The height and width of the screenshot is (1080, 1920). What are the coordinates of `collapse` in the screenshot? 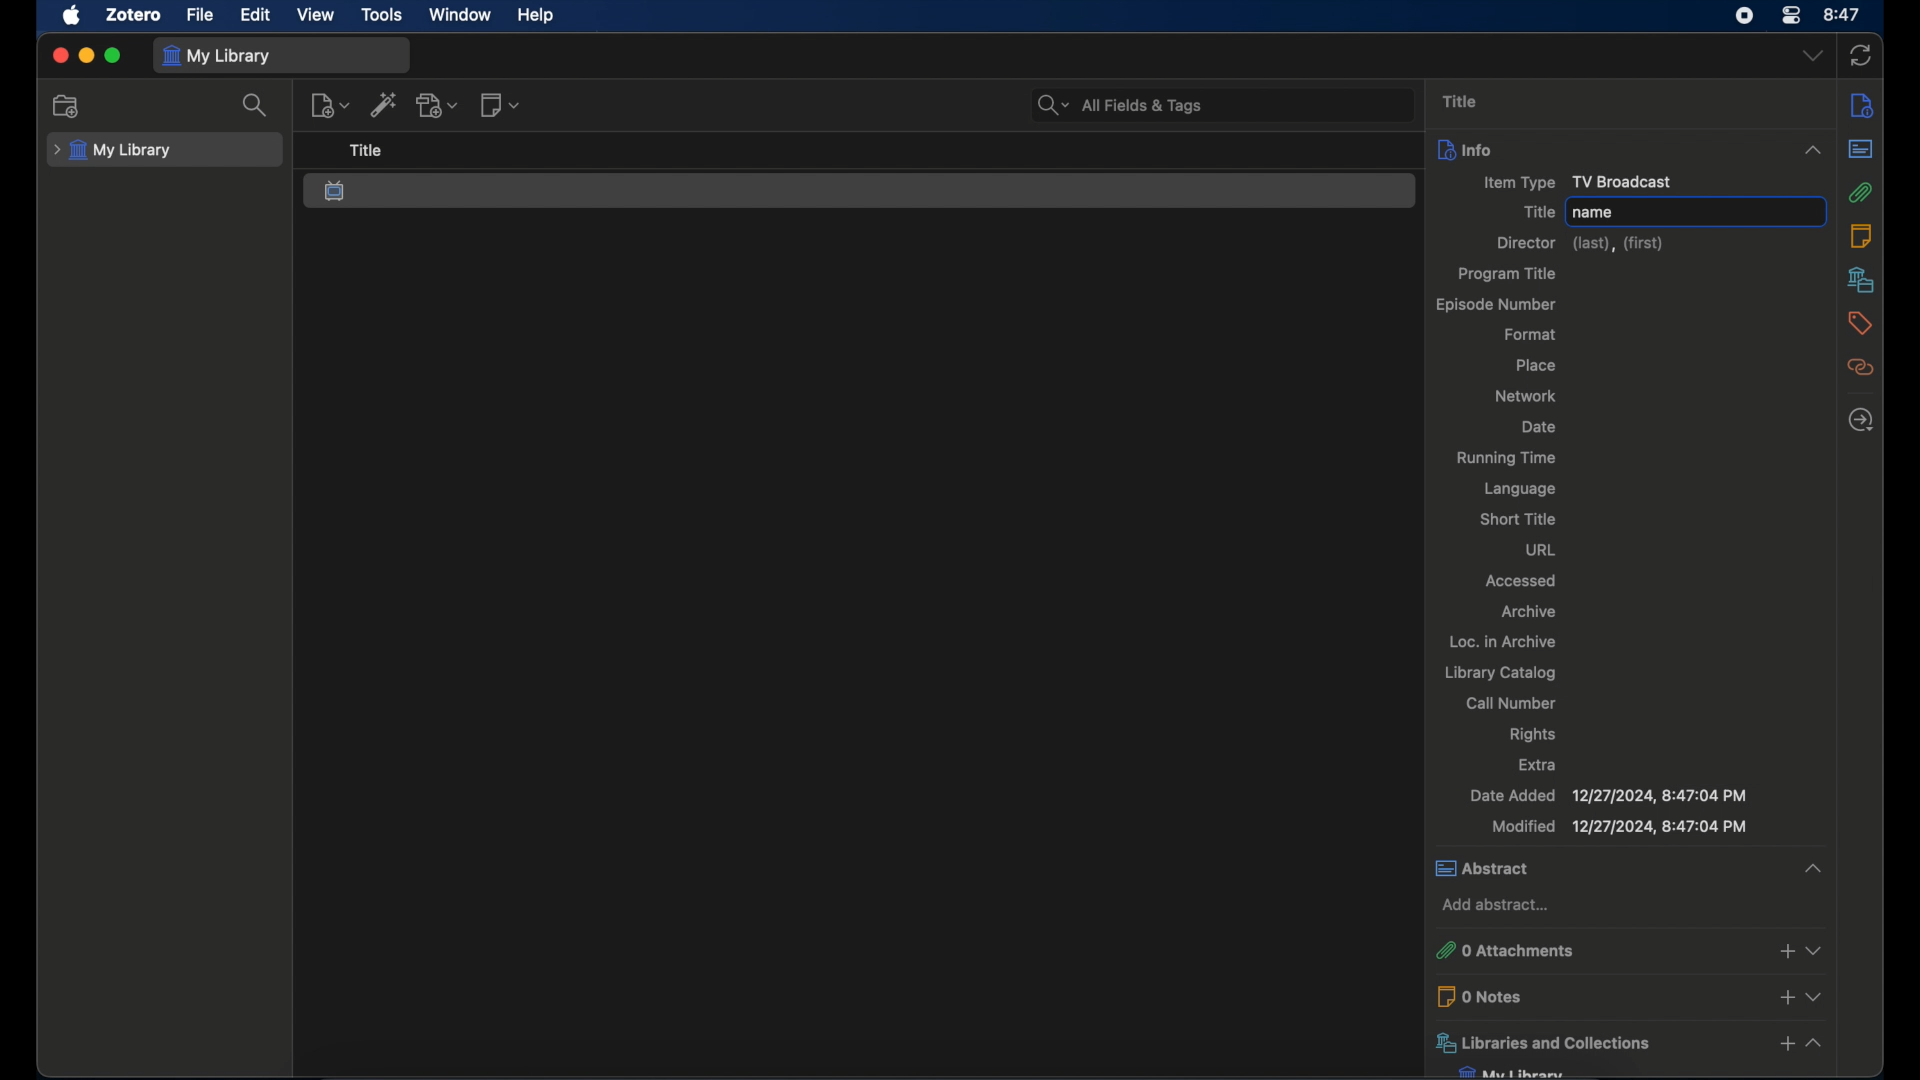 It's located at (1826, 865).